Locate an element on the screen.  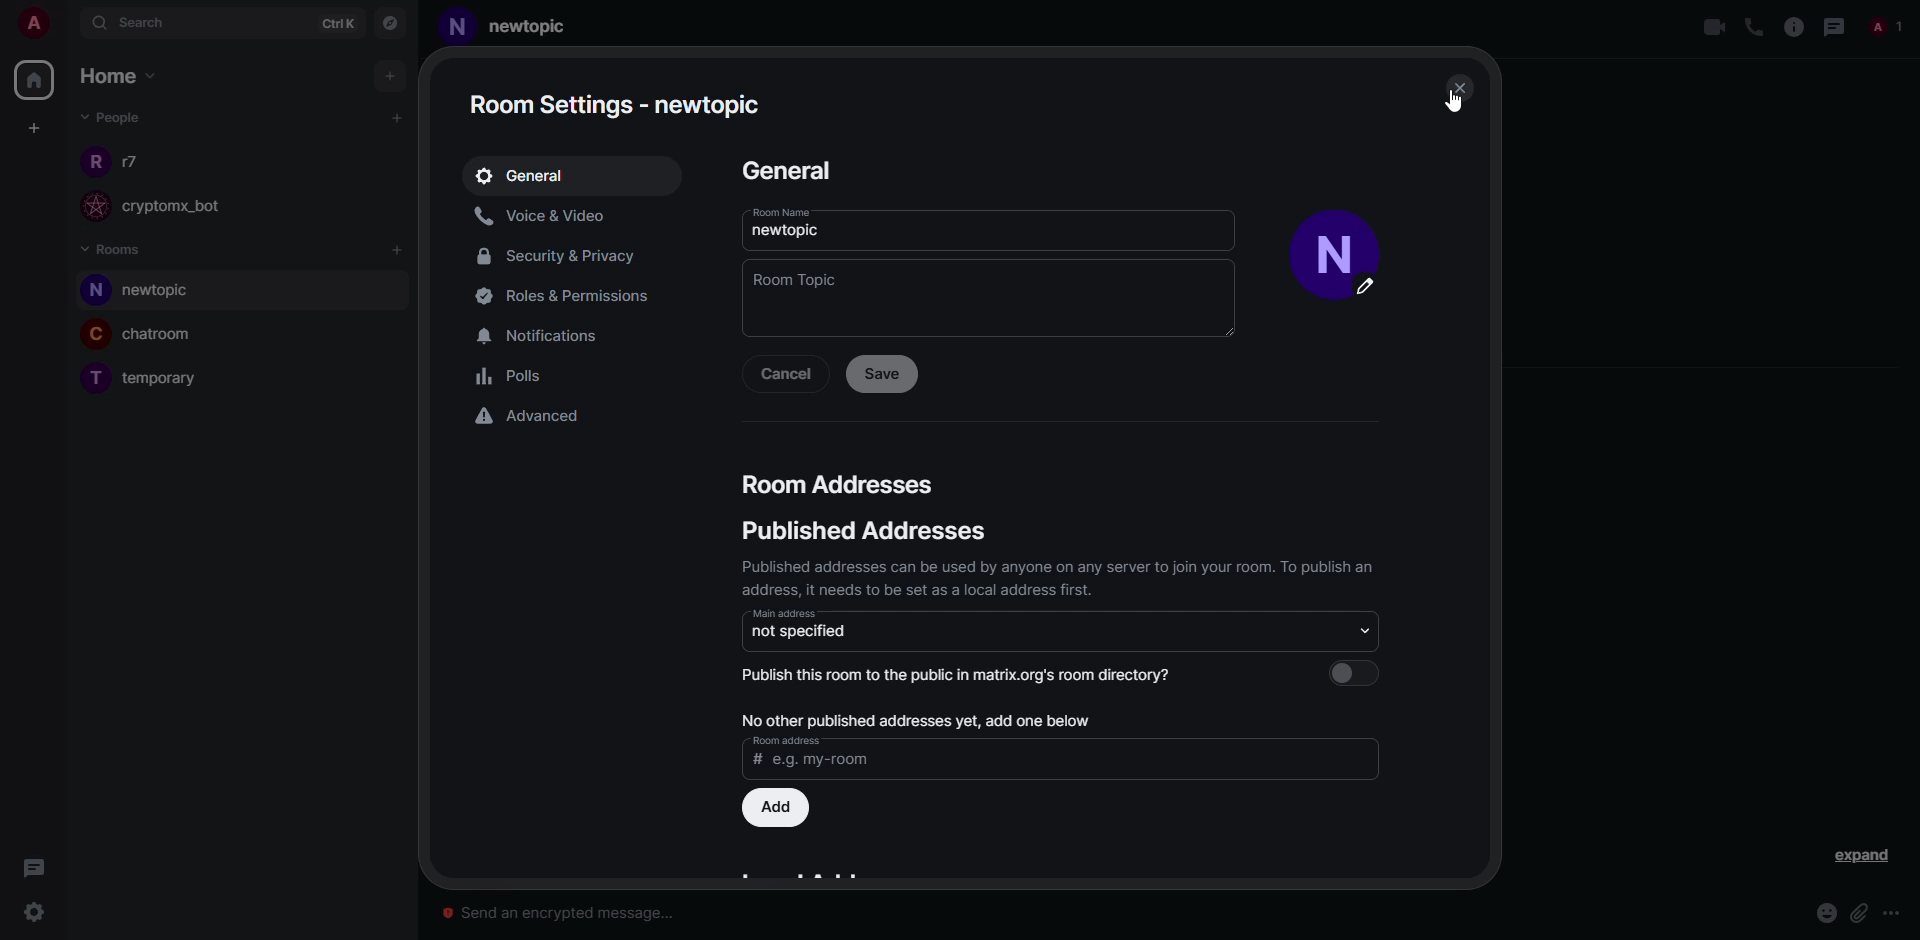
video call is located at coordinates (1712, 27).